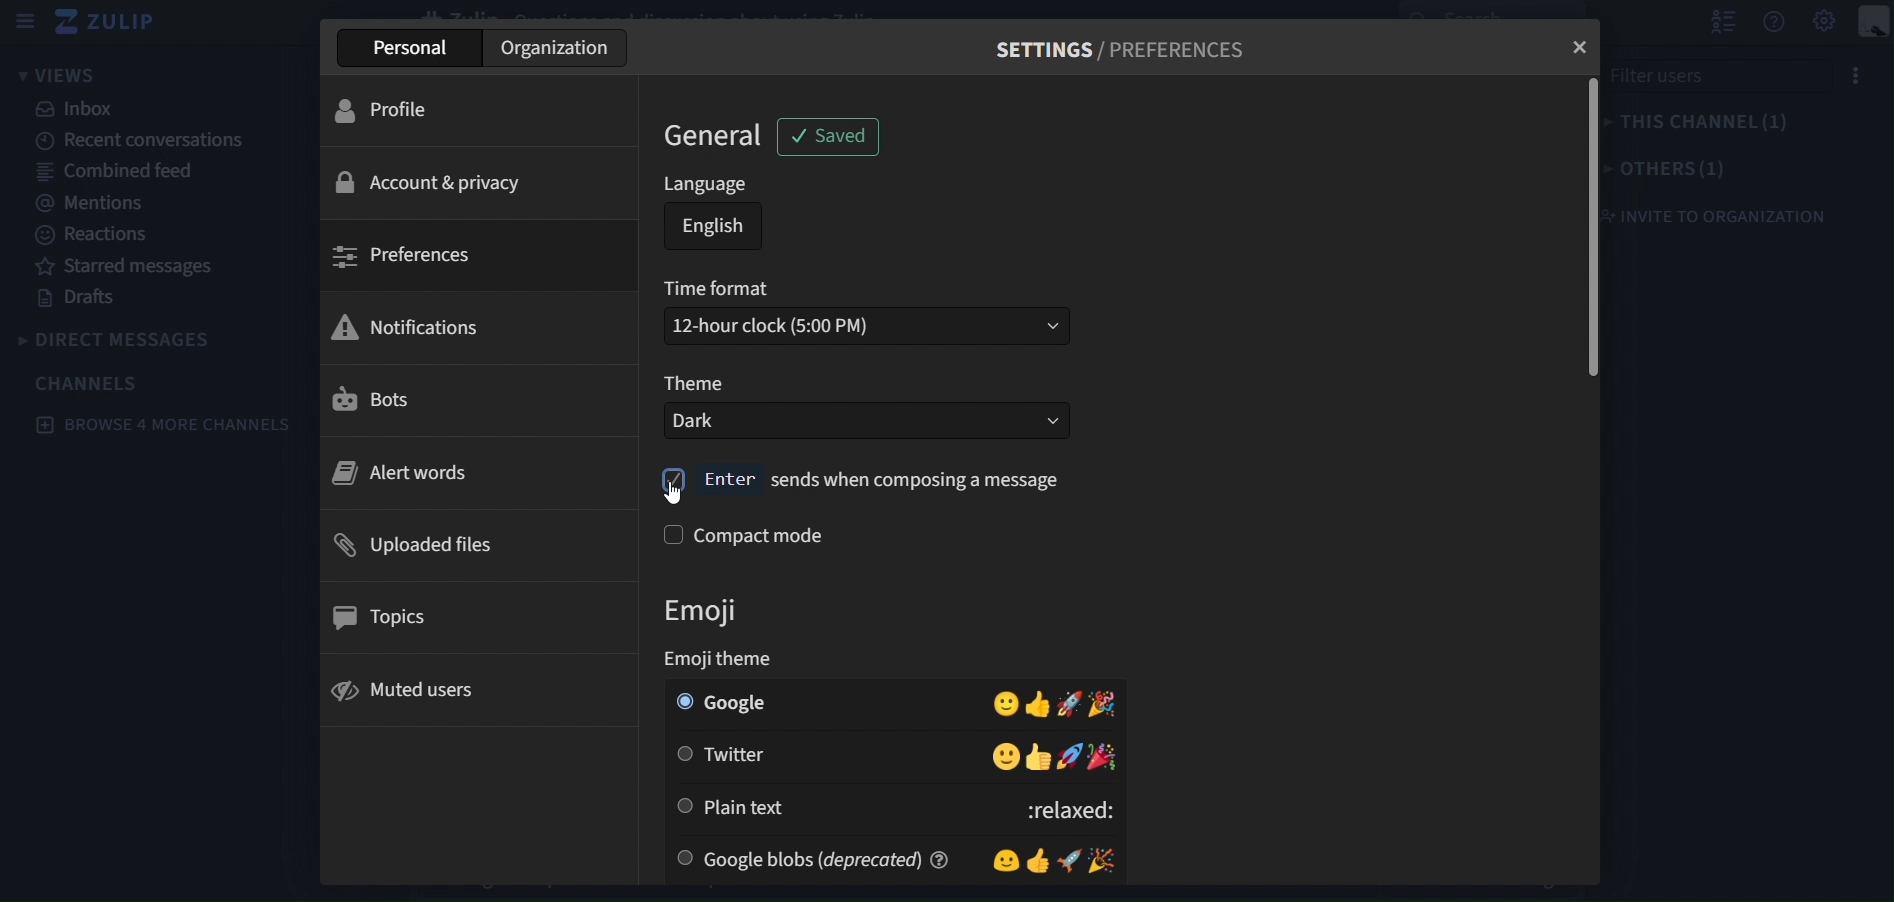 This screenshot has height=902, width=1894. I want to click on combined feed, so click(116, 174).